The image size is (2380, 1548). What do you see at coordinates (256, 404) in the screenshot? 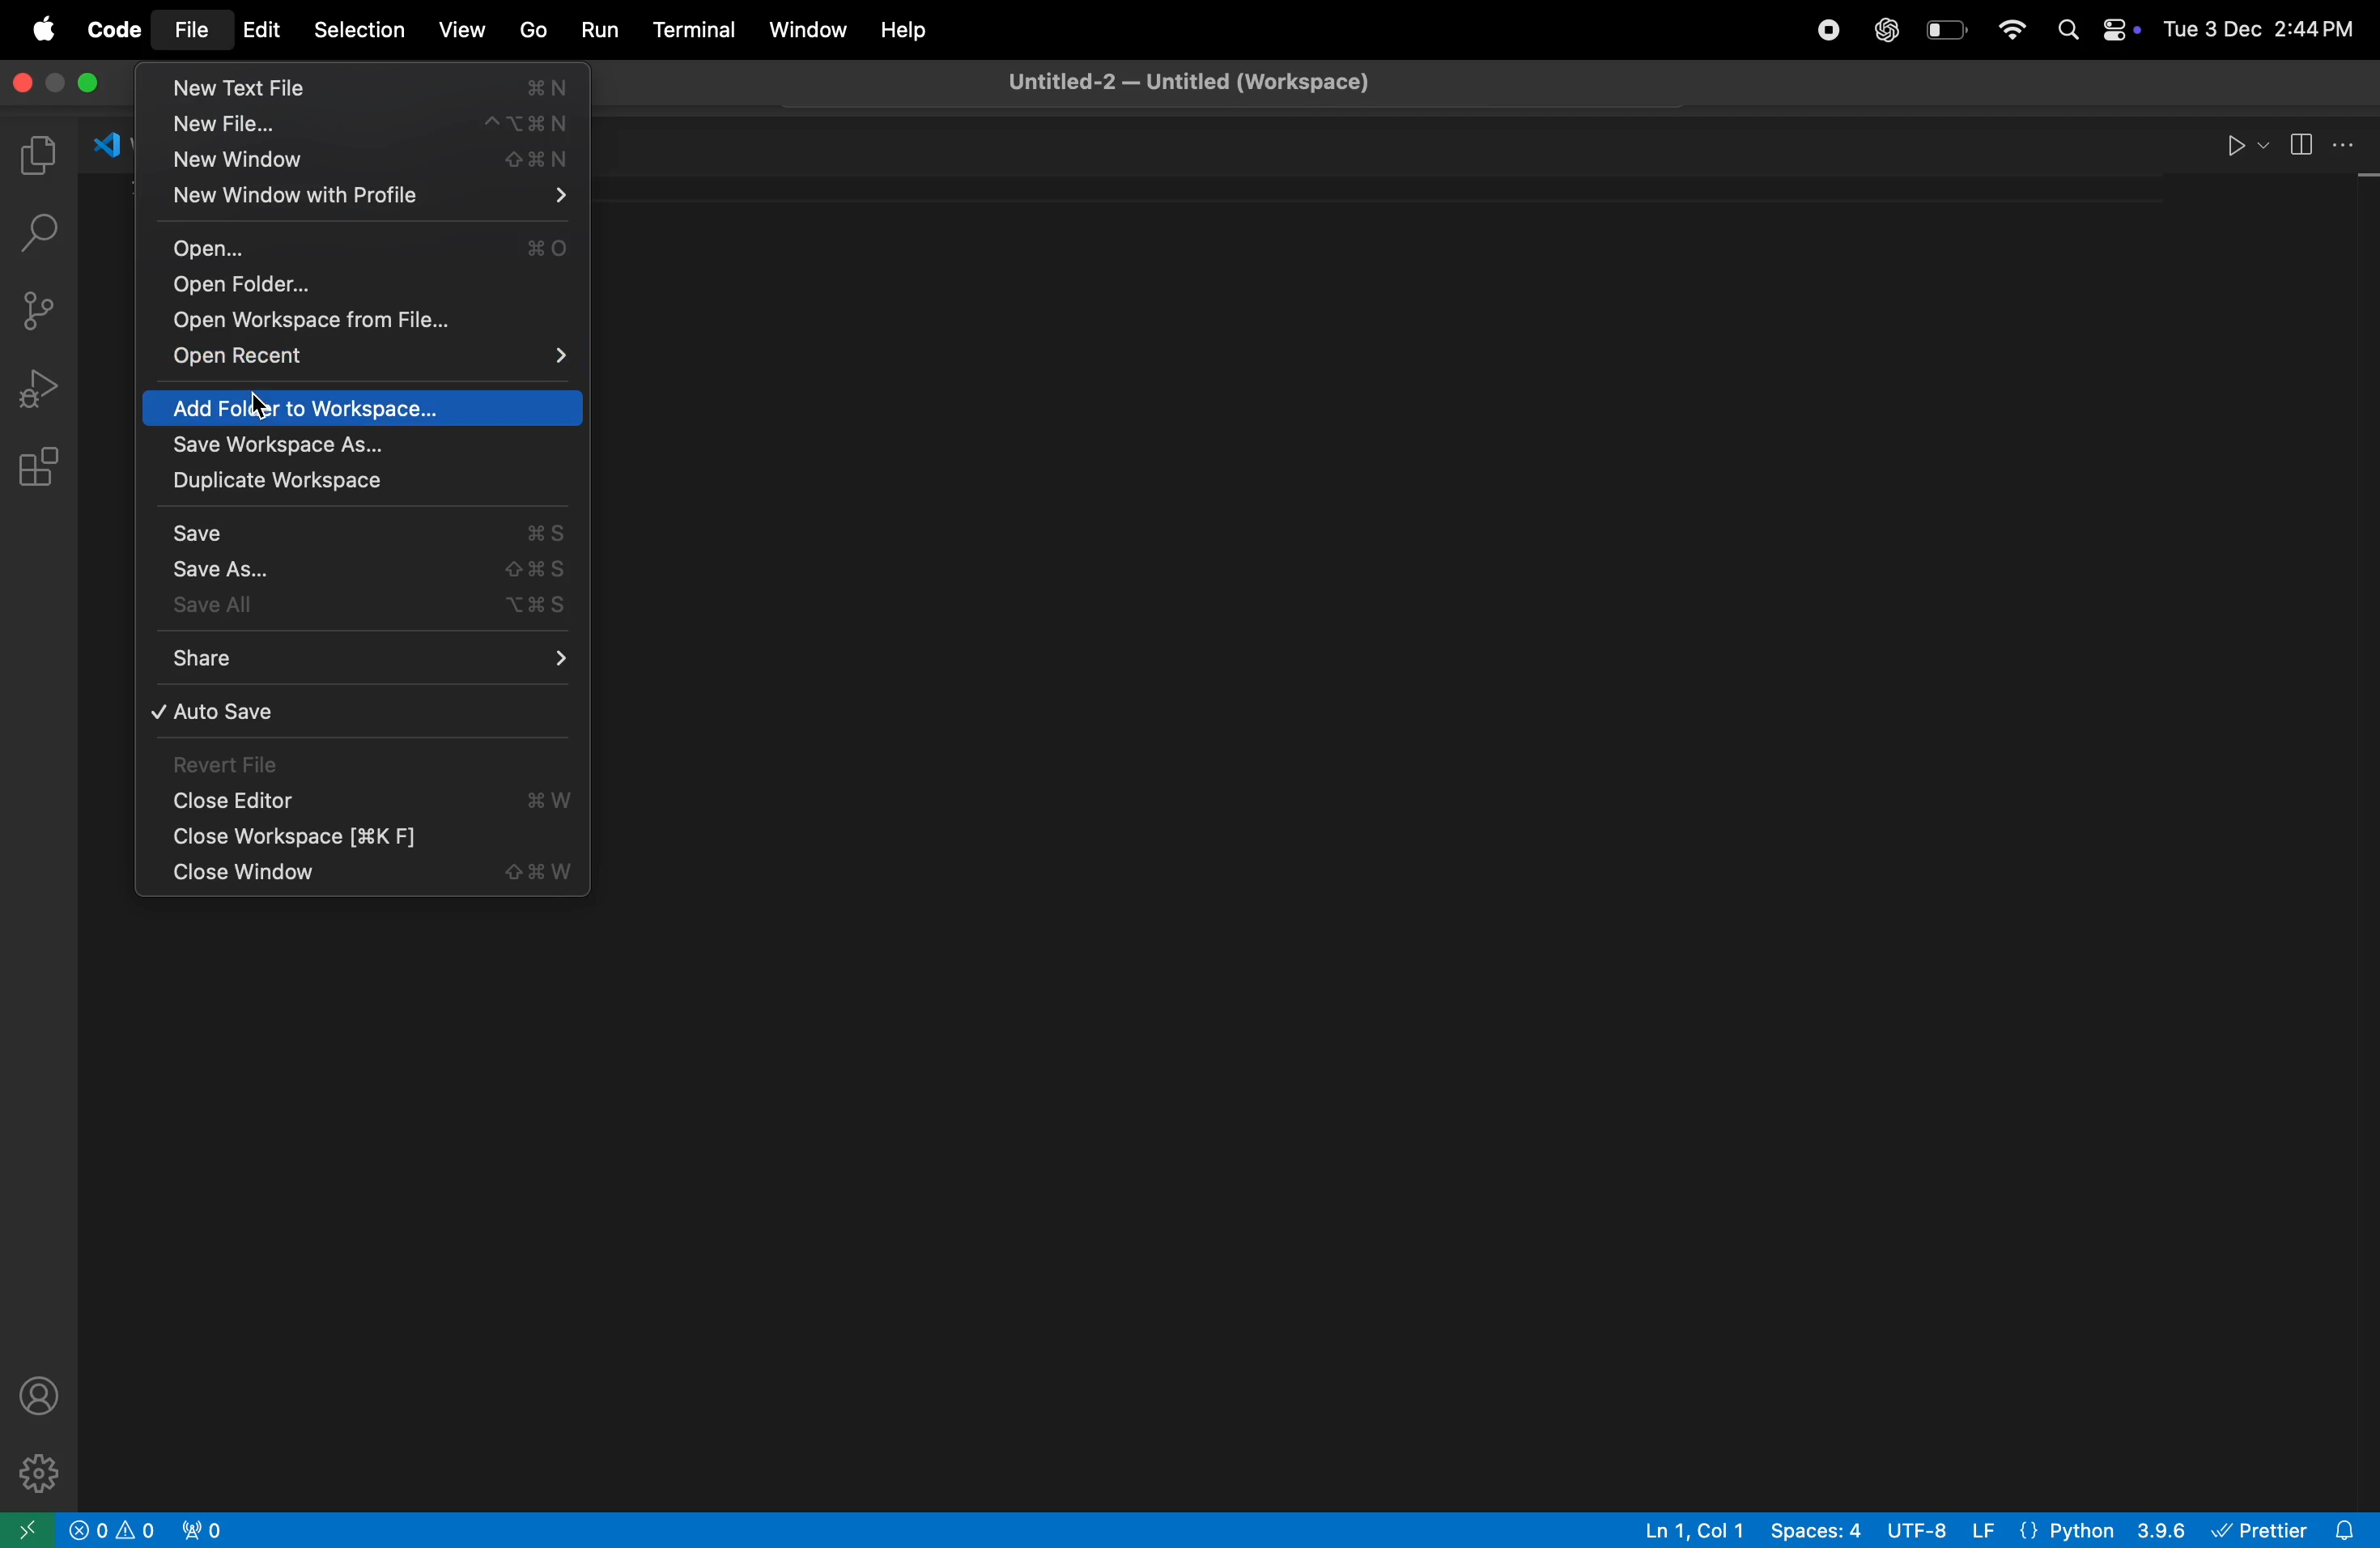
I see `cursor` at bounding box center [256, 404].